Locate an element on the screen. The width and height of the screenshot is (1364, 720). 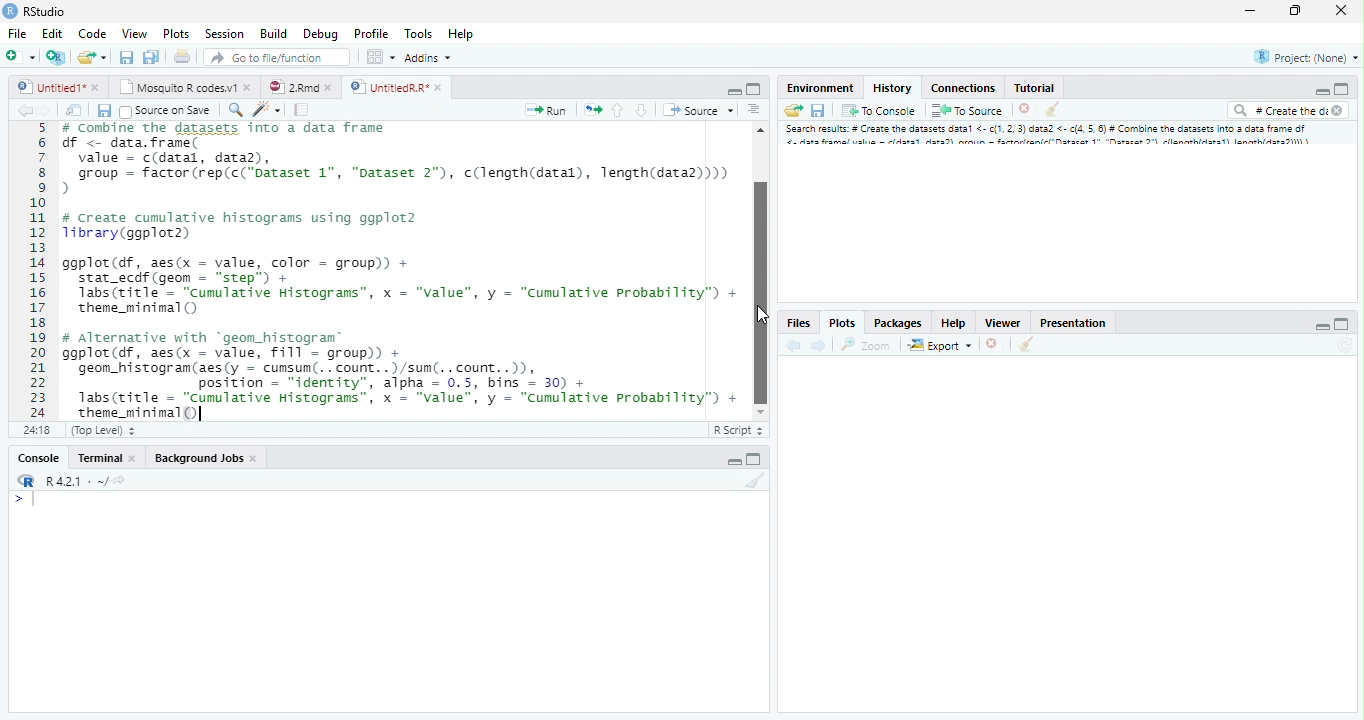
Create a new file is located at coordinates (94, 57).